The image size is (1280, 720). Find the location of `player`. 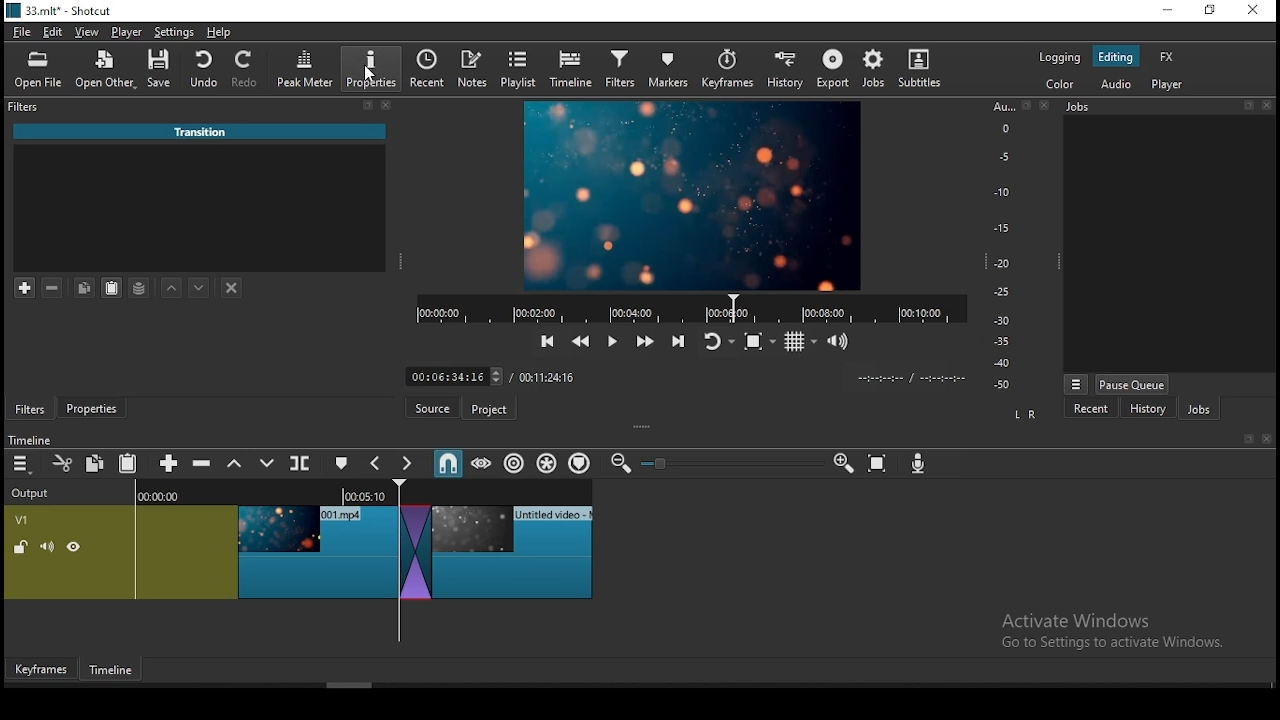

player is located at coordinates (127, 33).